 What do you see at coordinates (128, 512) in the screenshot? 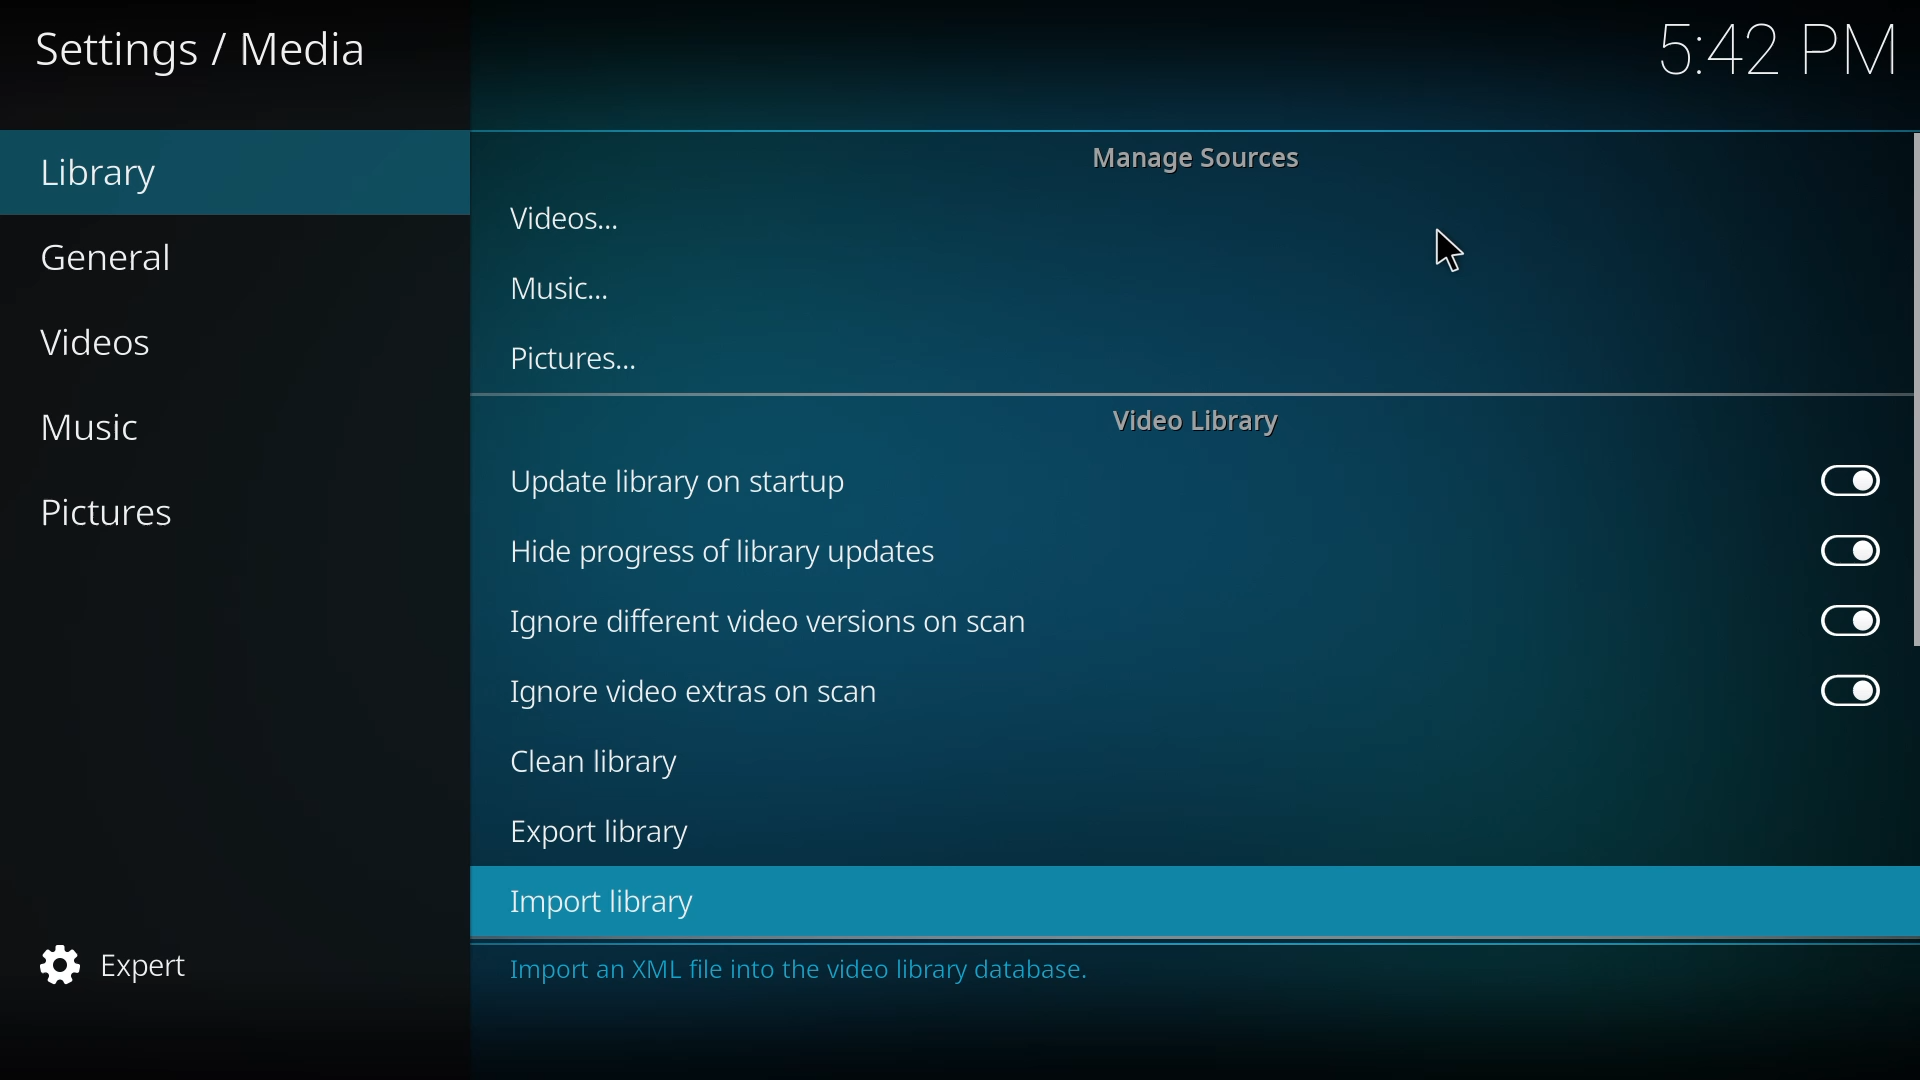
I see `pictures` at bounding box center [128, 512].